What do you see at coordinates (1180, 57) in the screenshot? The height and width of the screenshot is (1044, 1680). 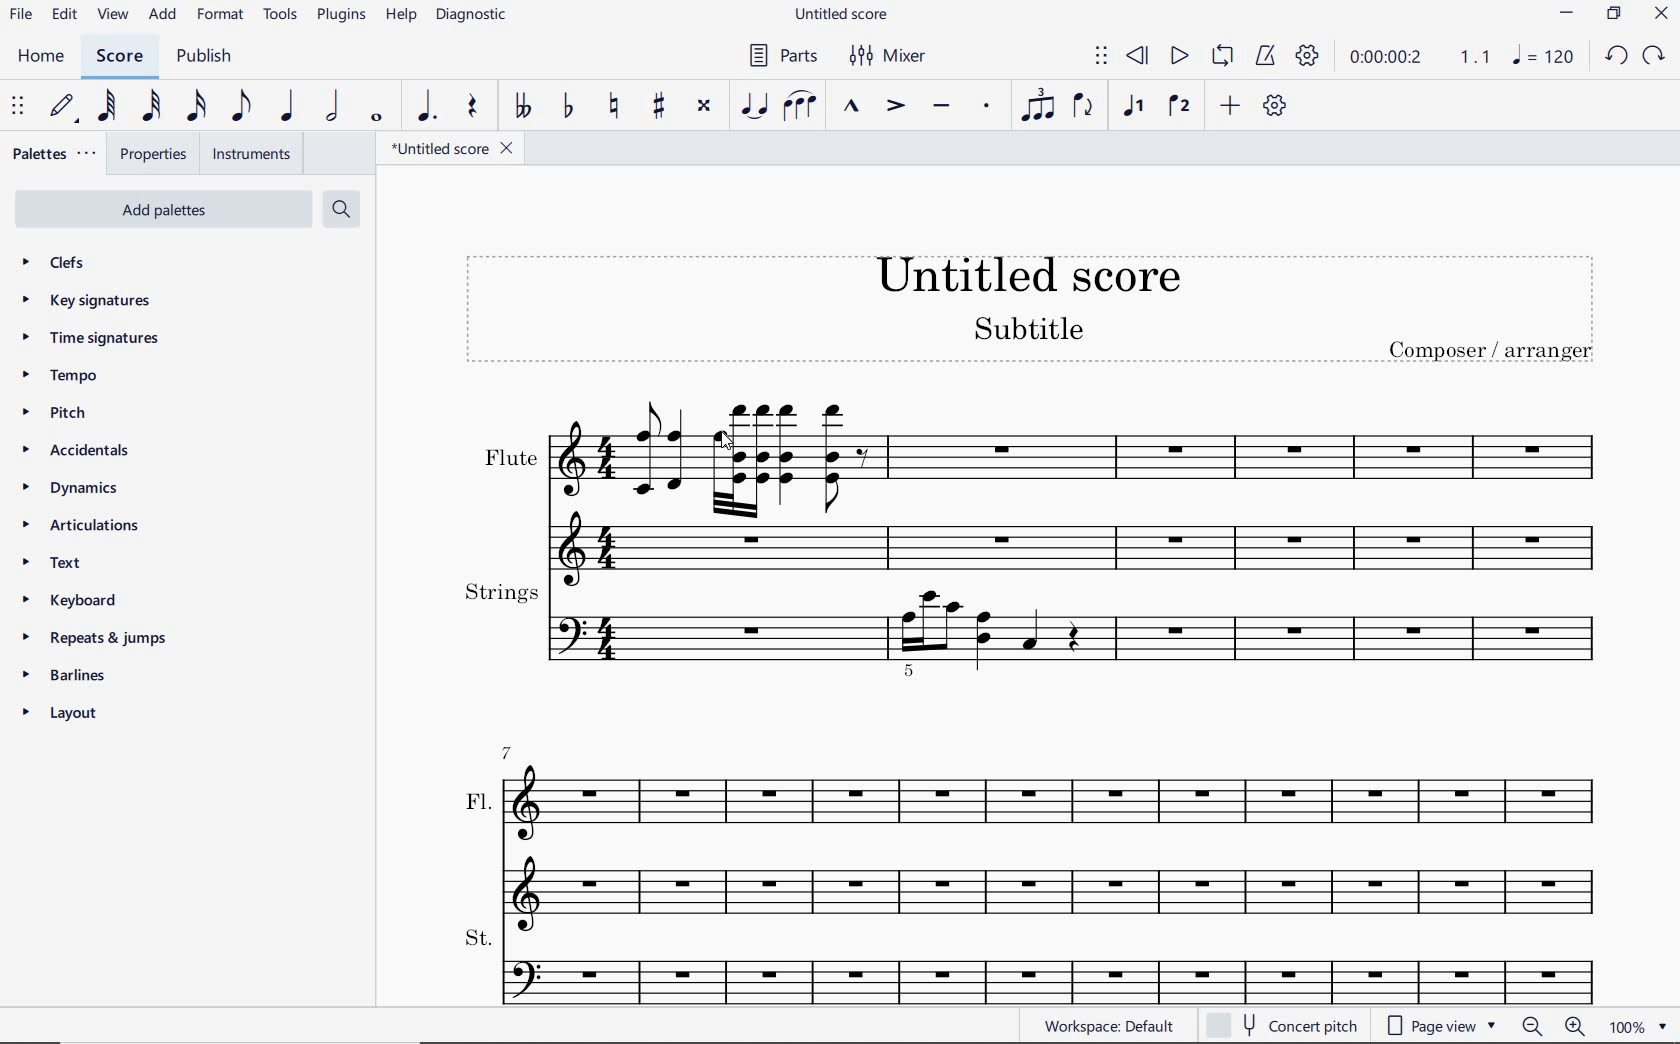 I see `PLAY` at bounding box center [1180, 57].